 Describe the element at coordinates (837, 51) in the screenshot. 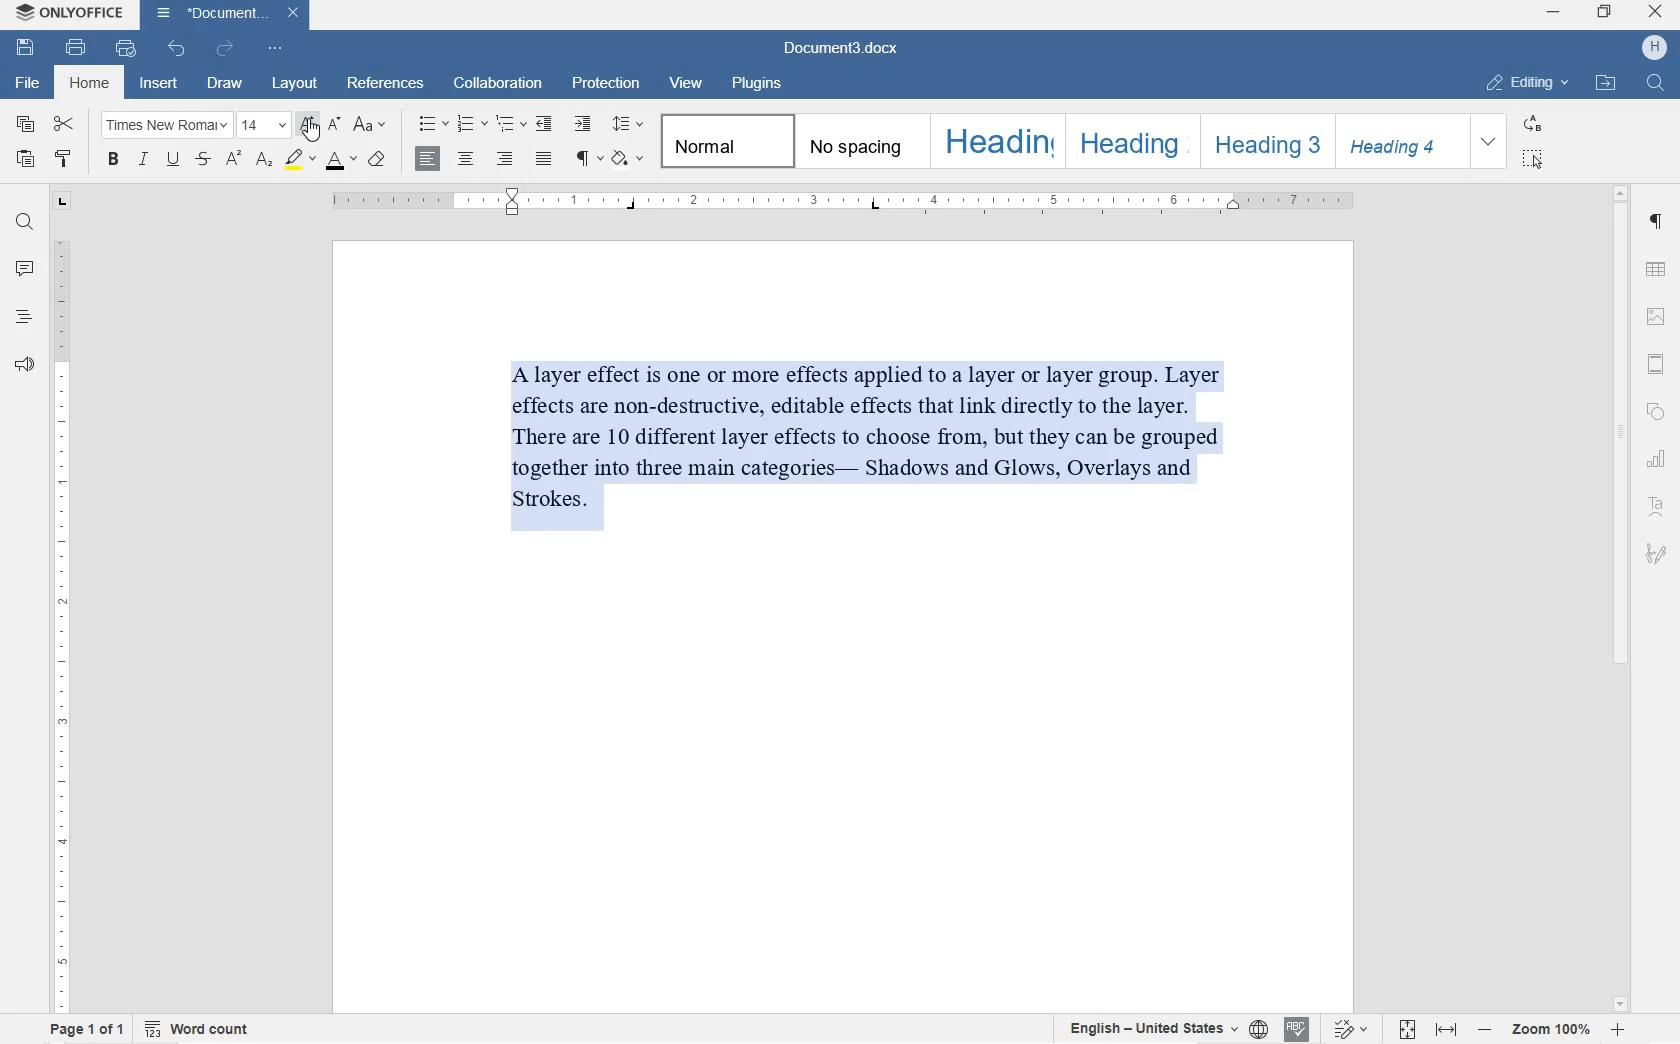

I see `Document3.docx` at that location.